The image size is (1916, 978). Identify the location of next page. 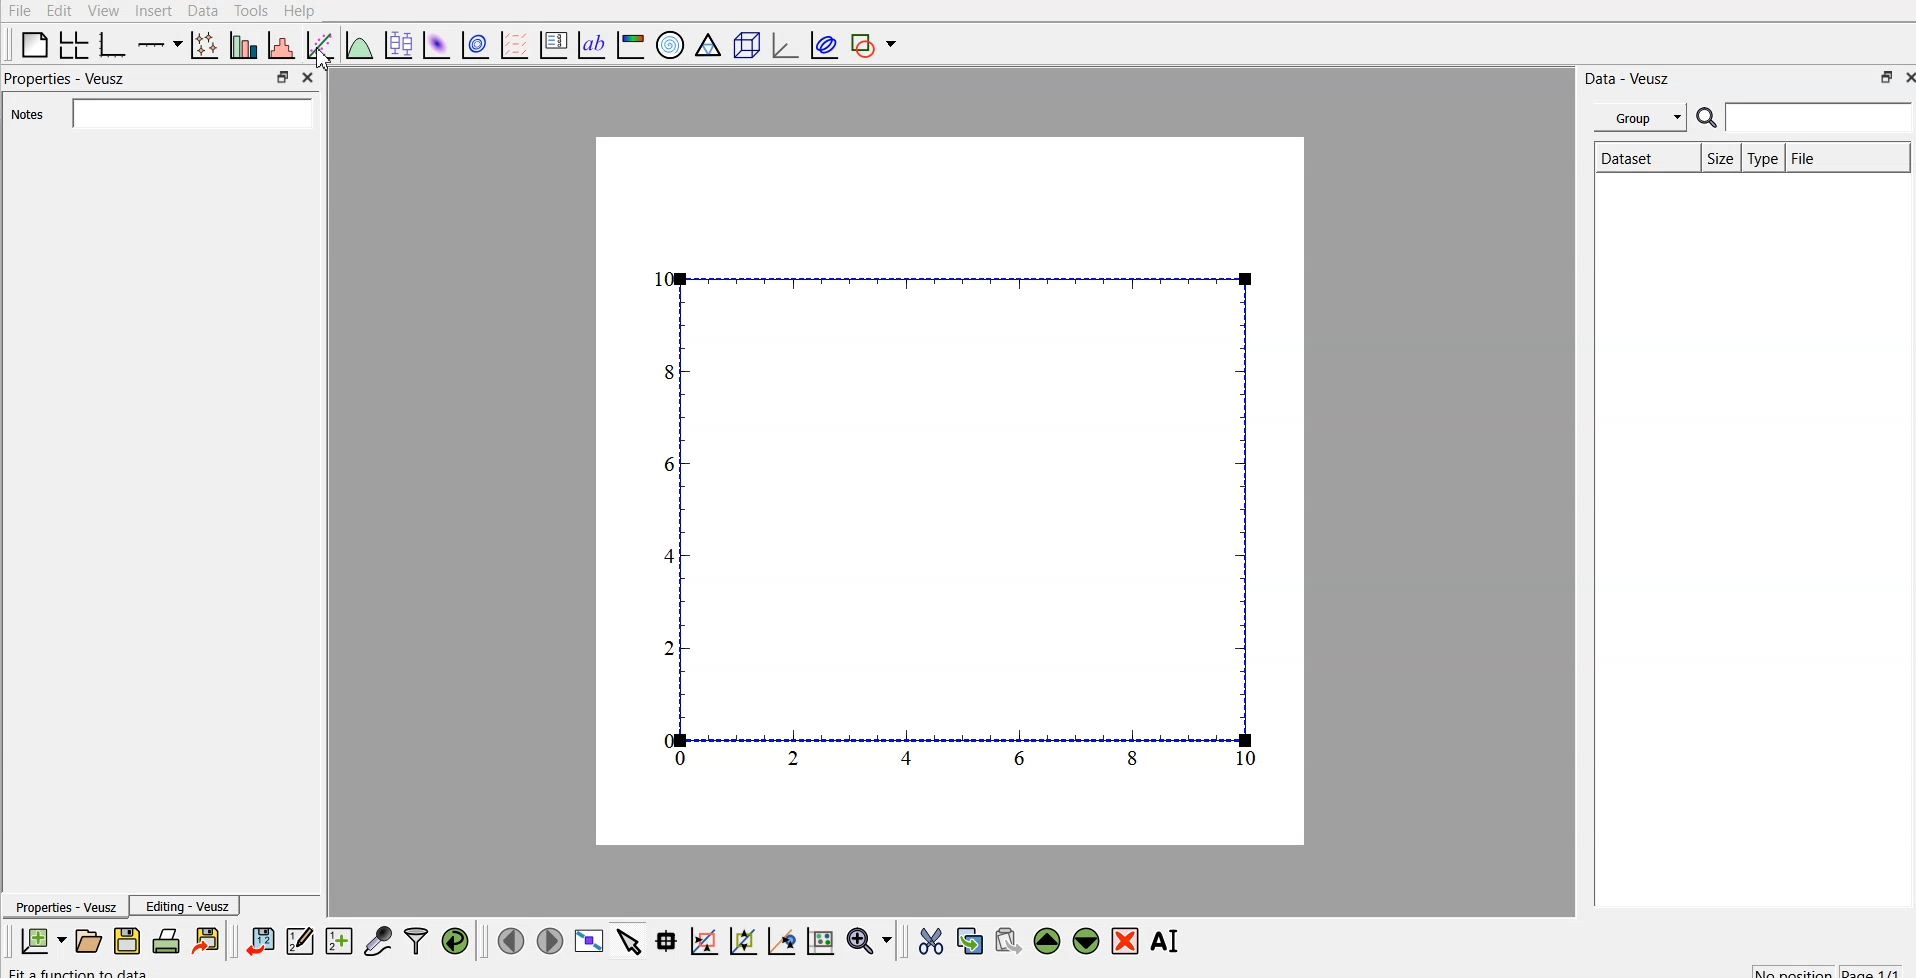
(549, 943).